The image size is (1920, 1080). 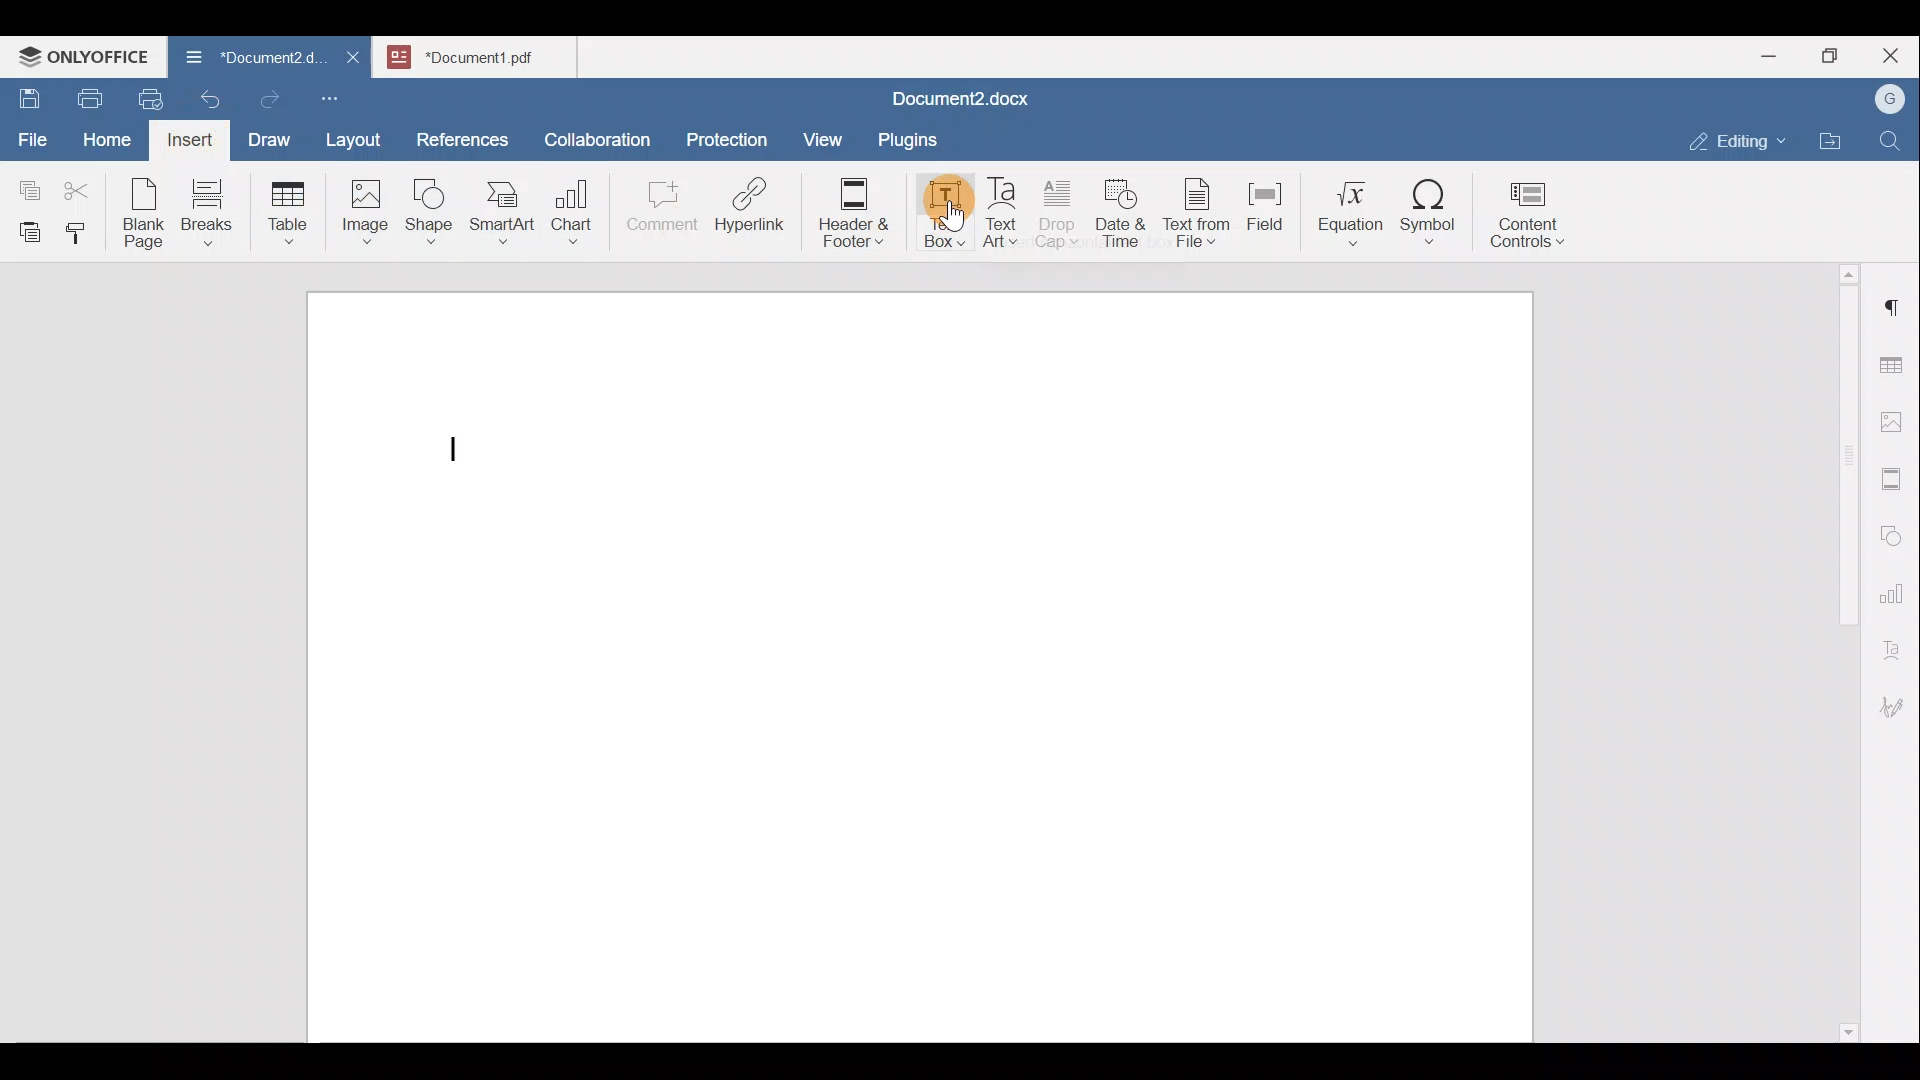 I want to click on “Document1. pdf, so click(x=475, y=56).